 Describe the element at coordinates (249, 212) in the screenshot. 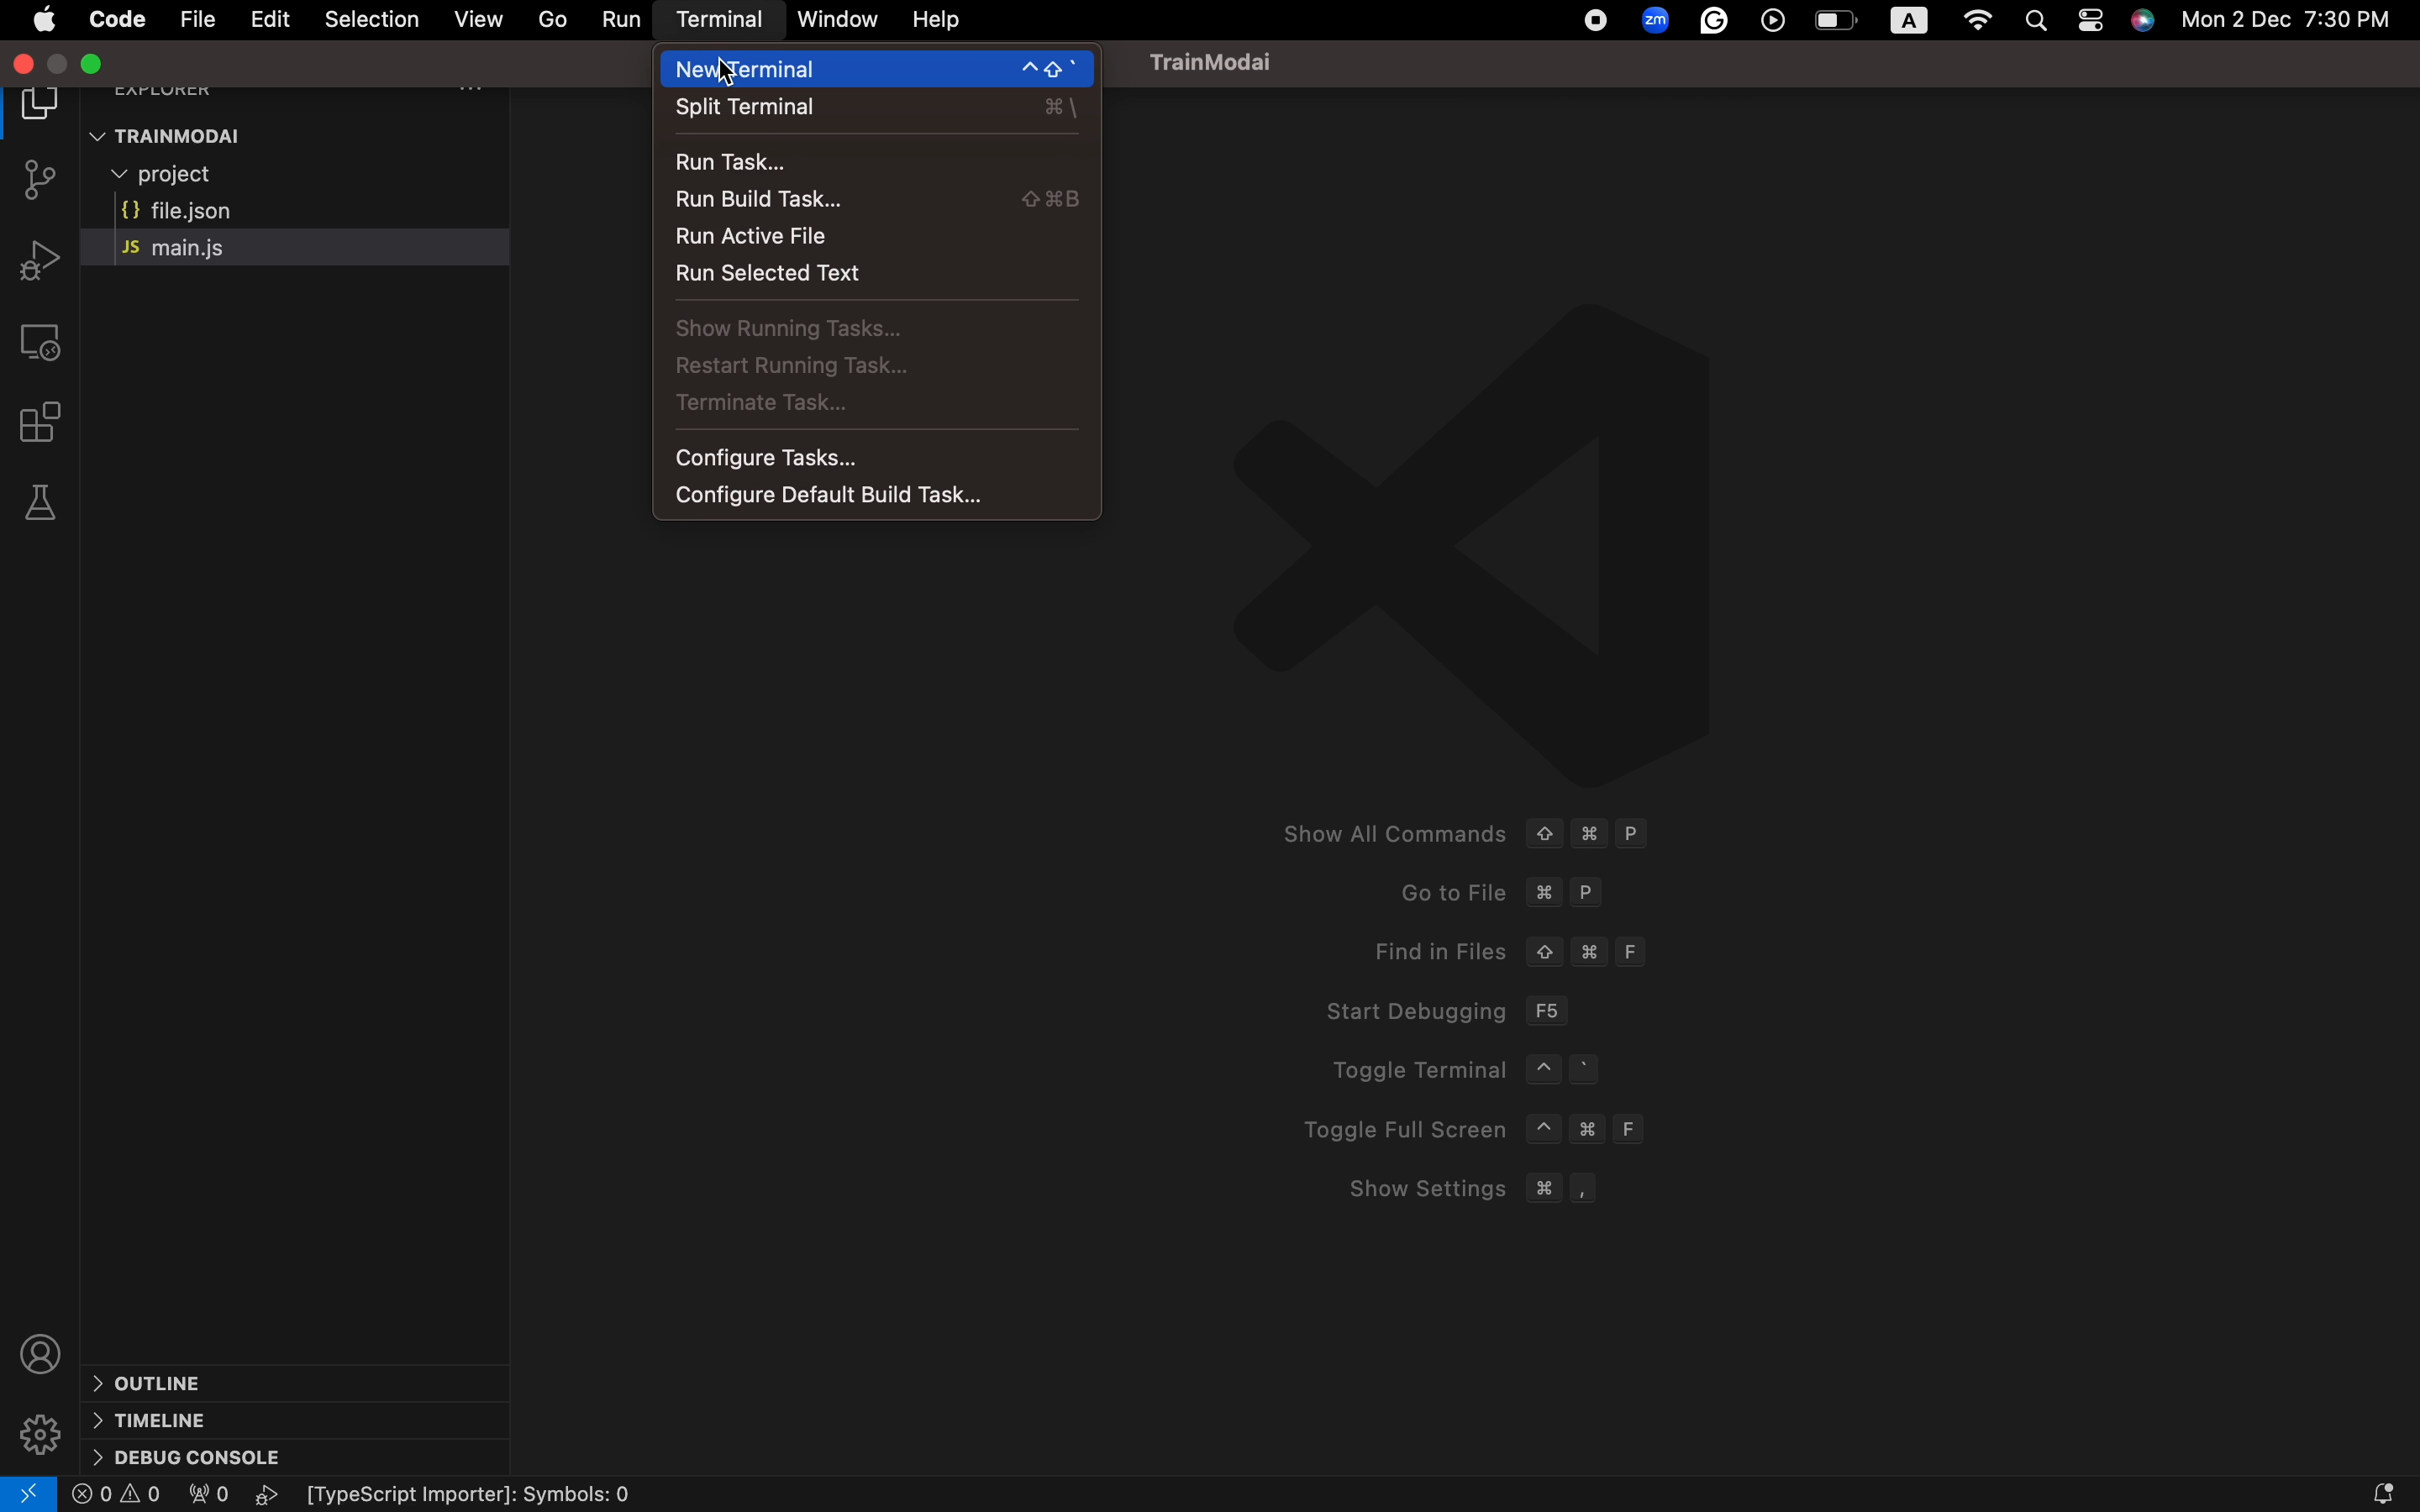

I see `file json` at that location.